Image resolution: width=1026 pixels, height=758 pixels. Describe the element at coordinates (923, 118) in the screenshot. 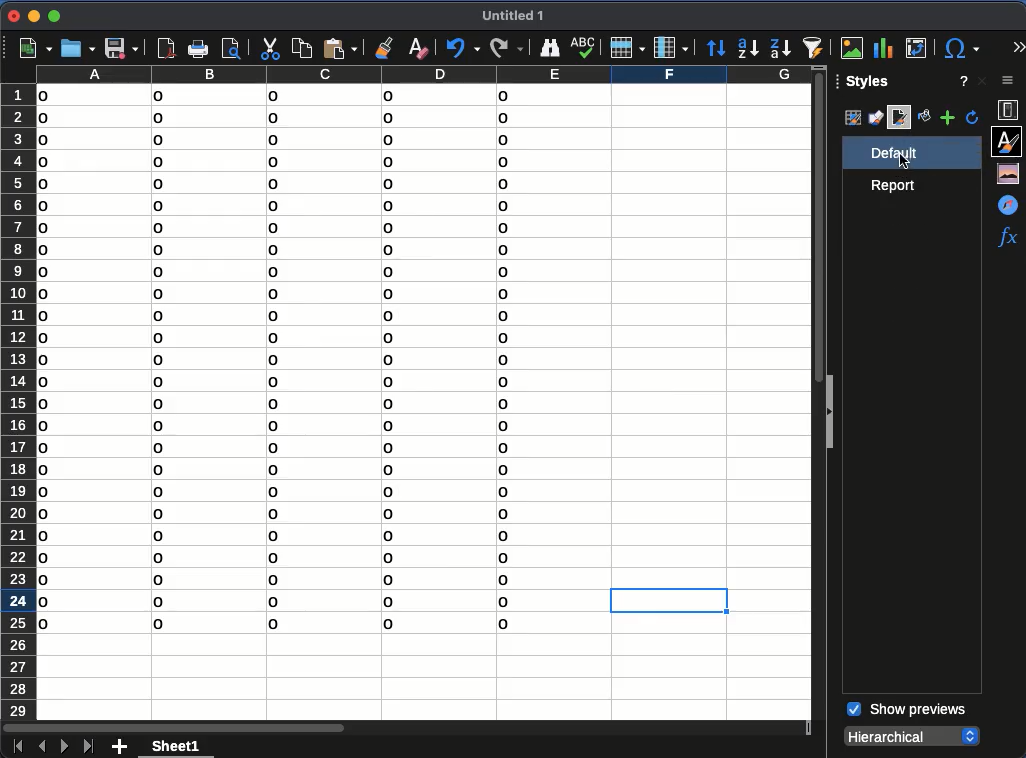

I see `fill format` at that location.